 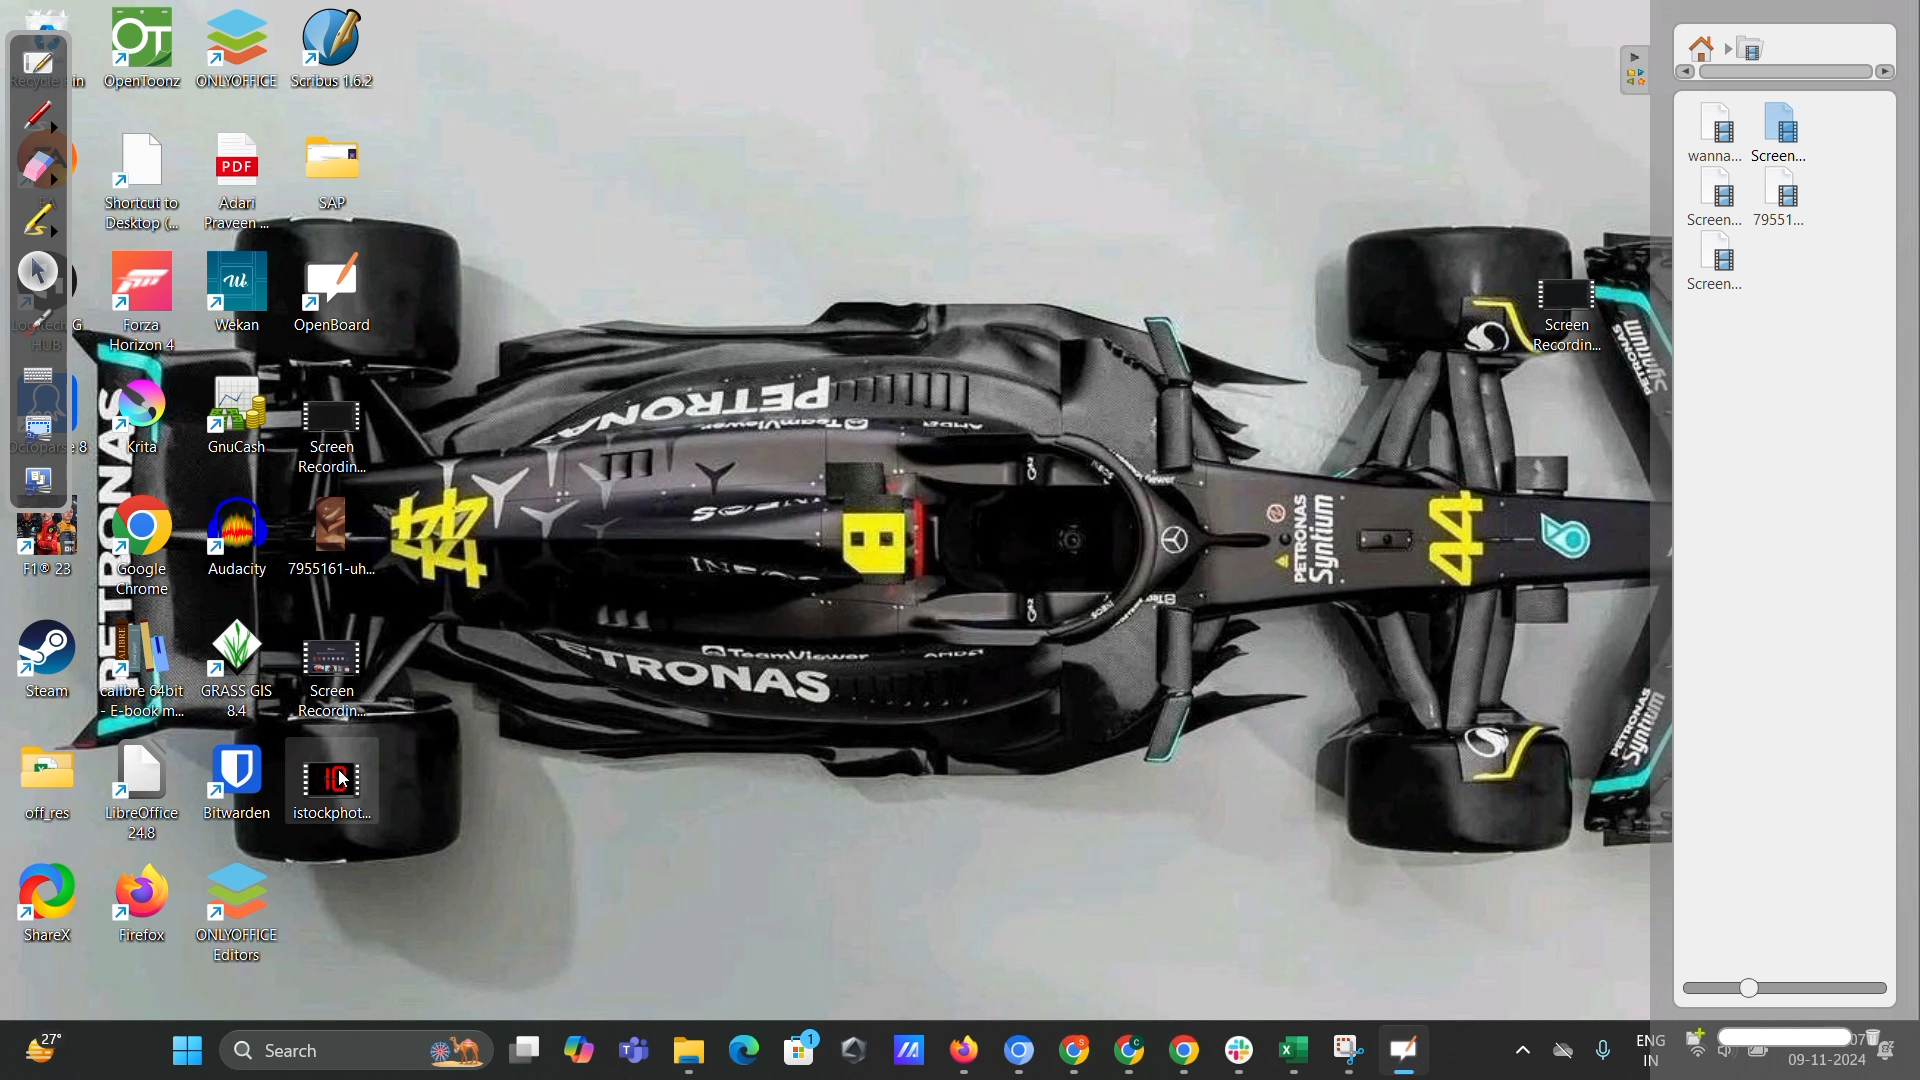 I want to click on shortcut on desktop taskbar, so click(x=909, y=1052).